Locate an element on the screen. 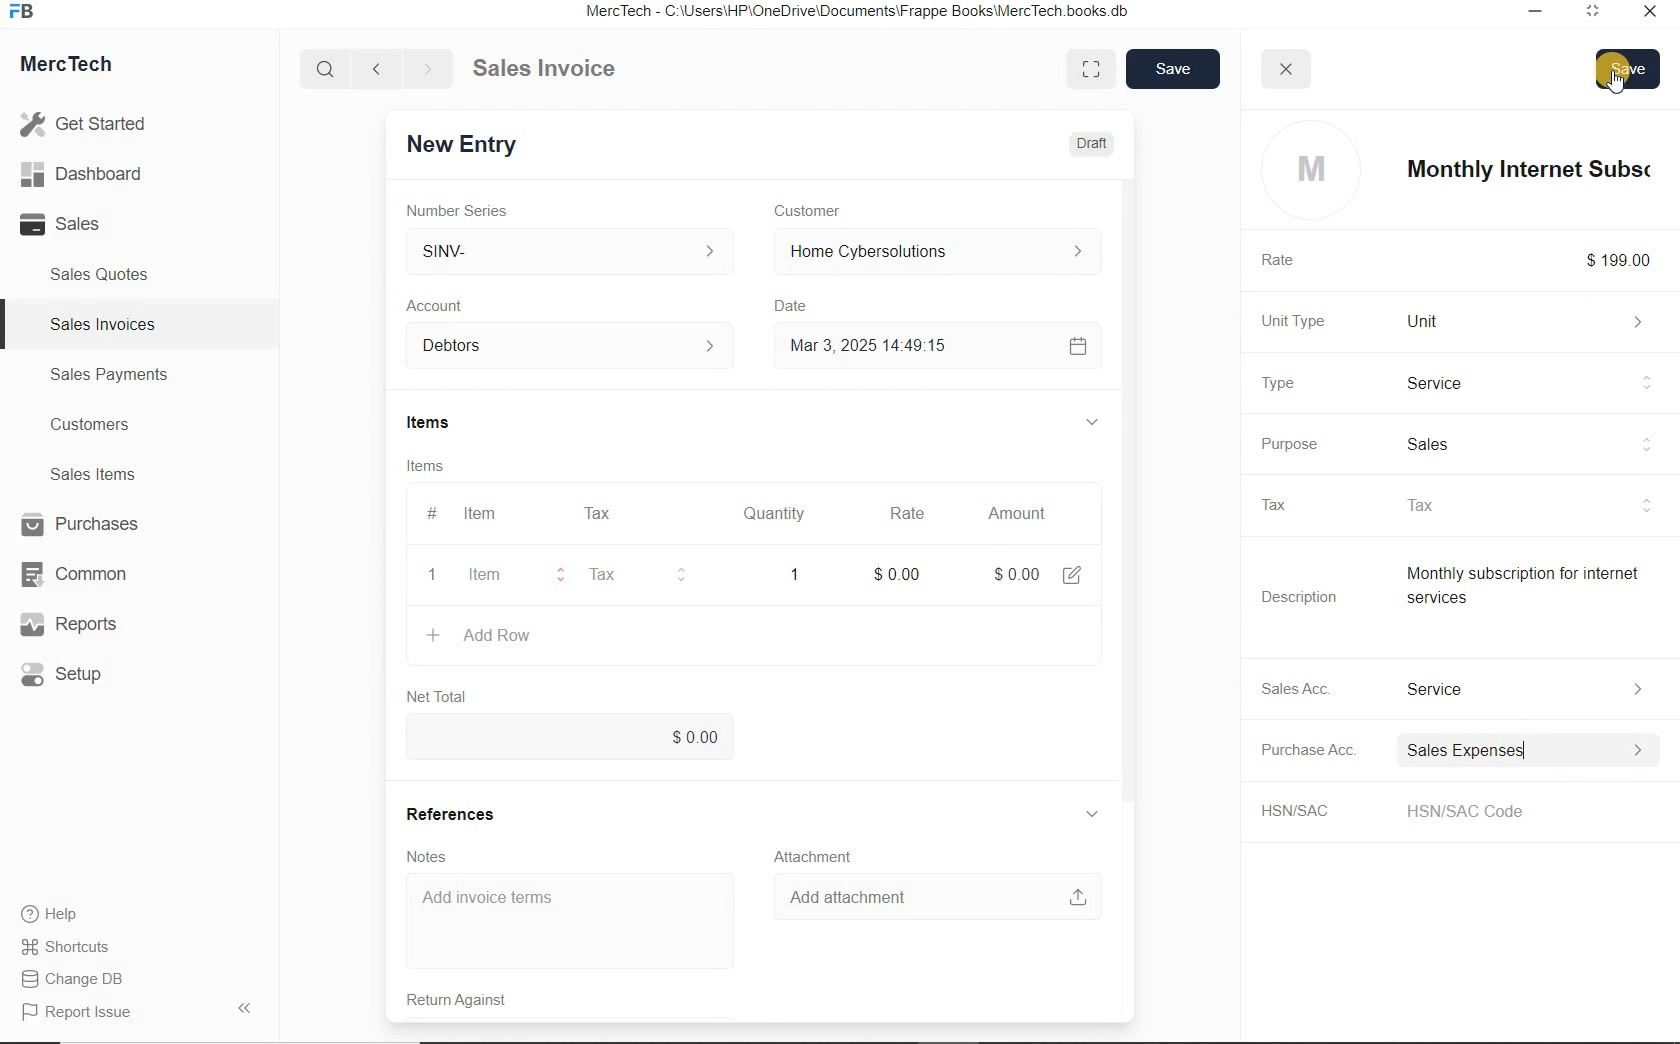  Sales Payments is located at coordinates (106, 375).